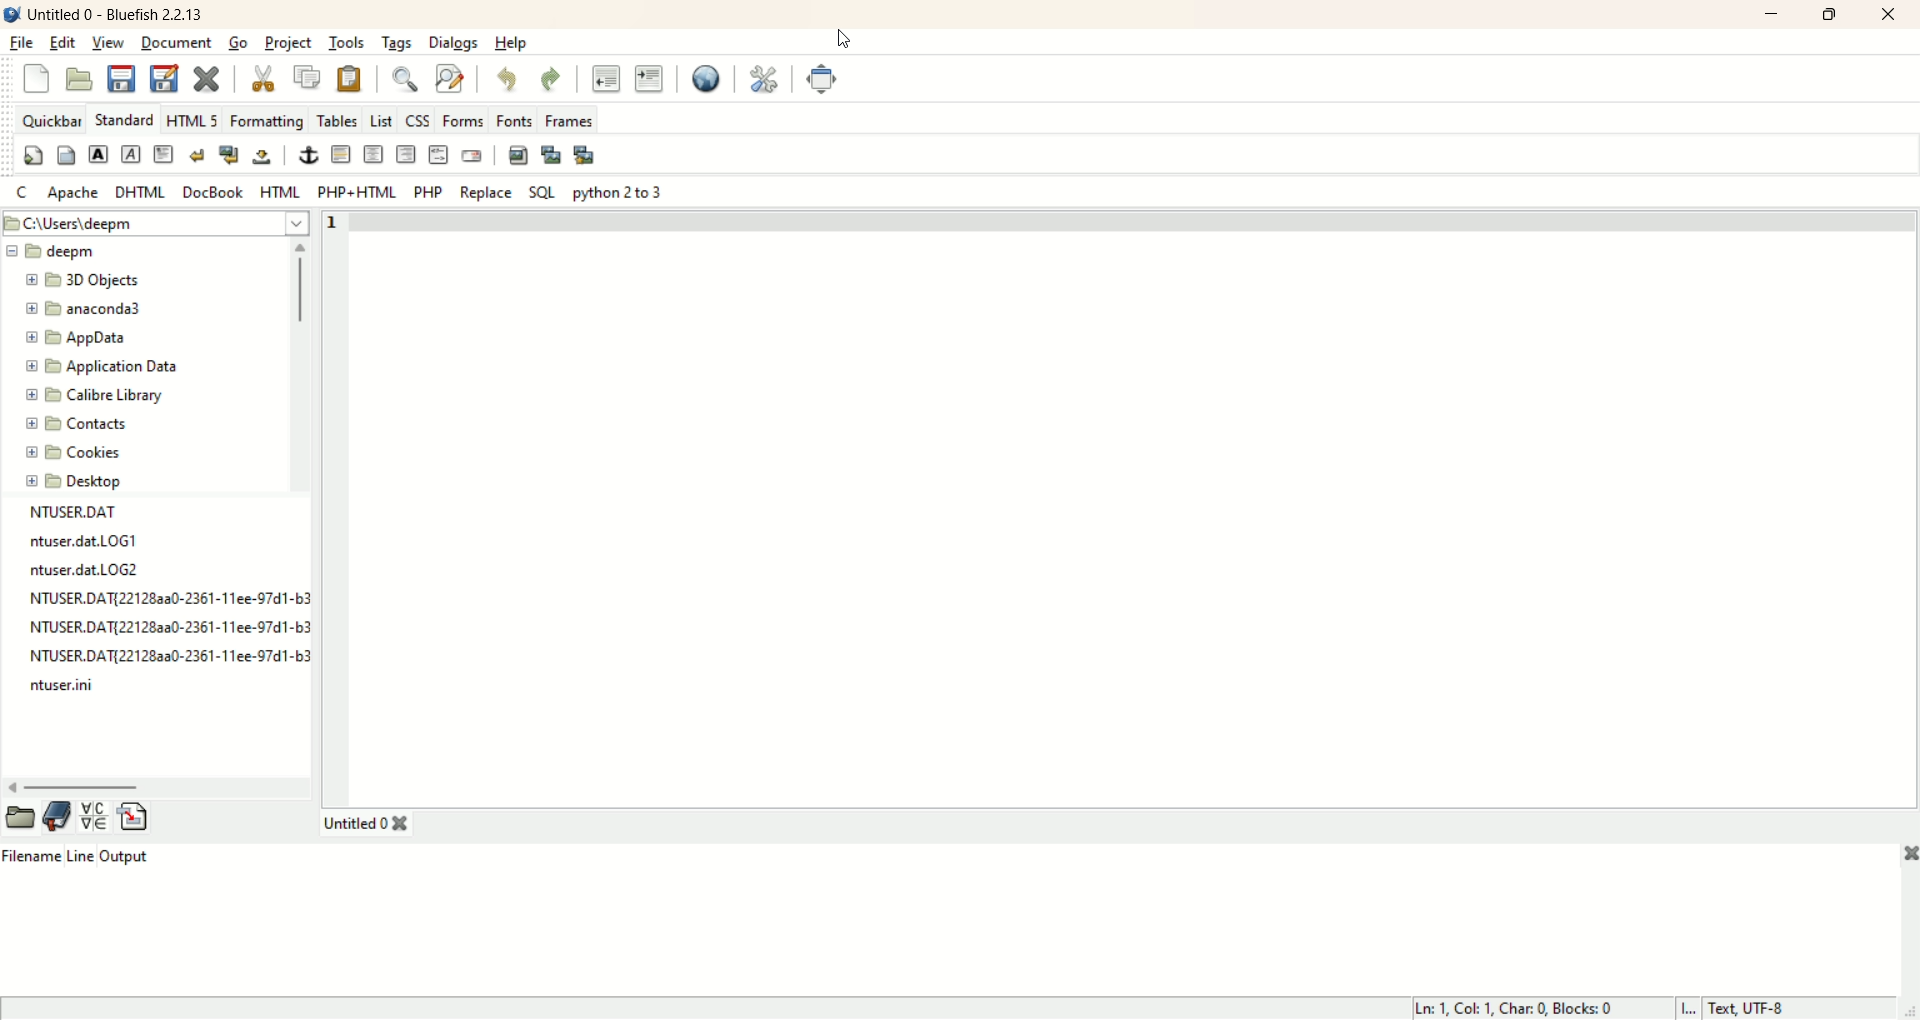 This screenshot has height=1020, width=1920. Describe the element at coordinates (1534, 1009) in the screenshot. I see `ln, col, char, blocks` at that location.